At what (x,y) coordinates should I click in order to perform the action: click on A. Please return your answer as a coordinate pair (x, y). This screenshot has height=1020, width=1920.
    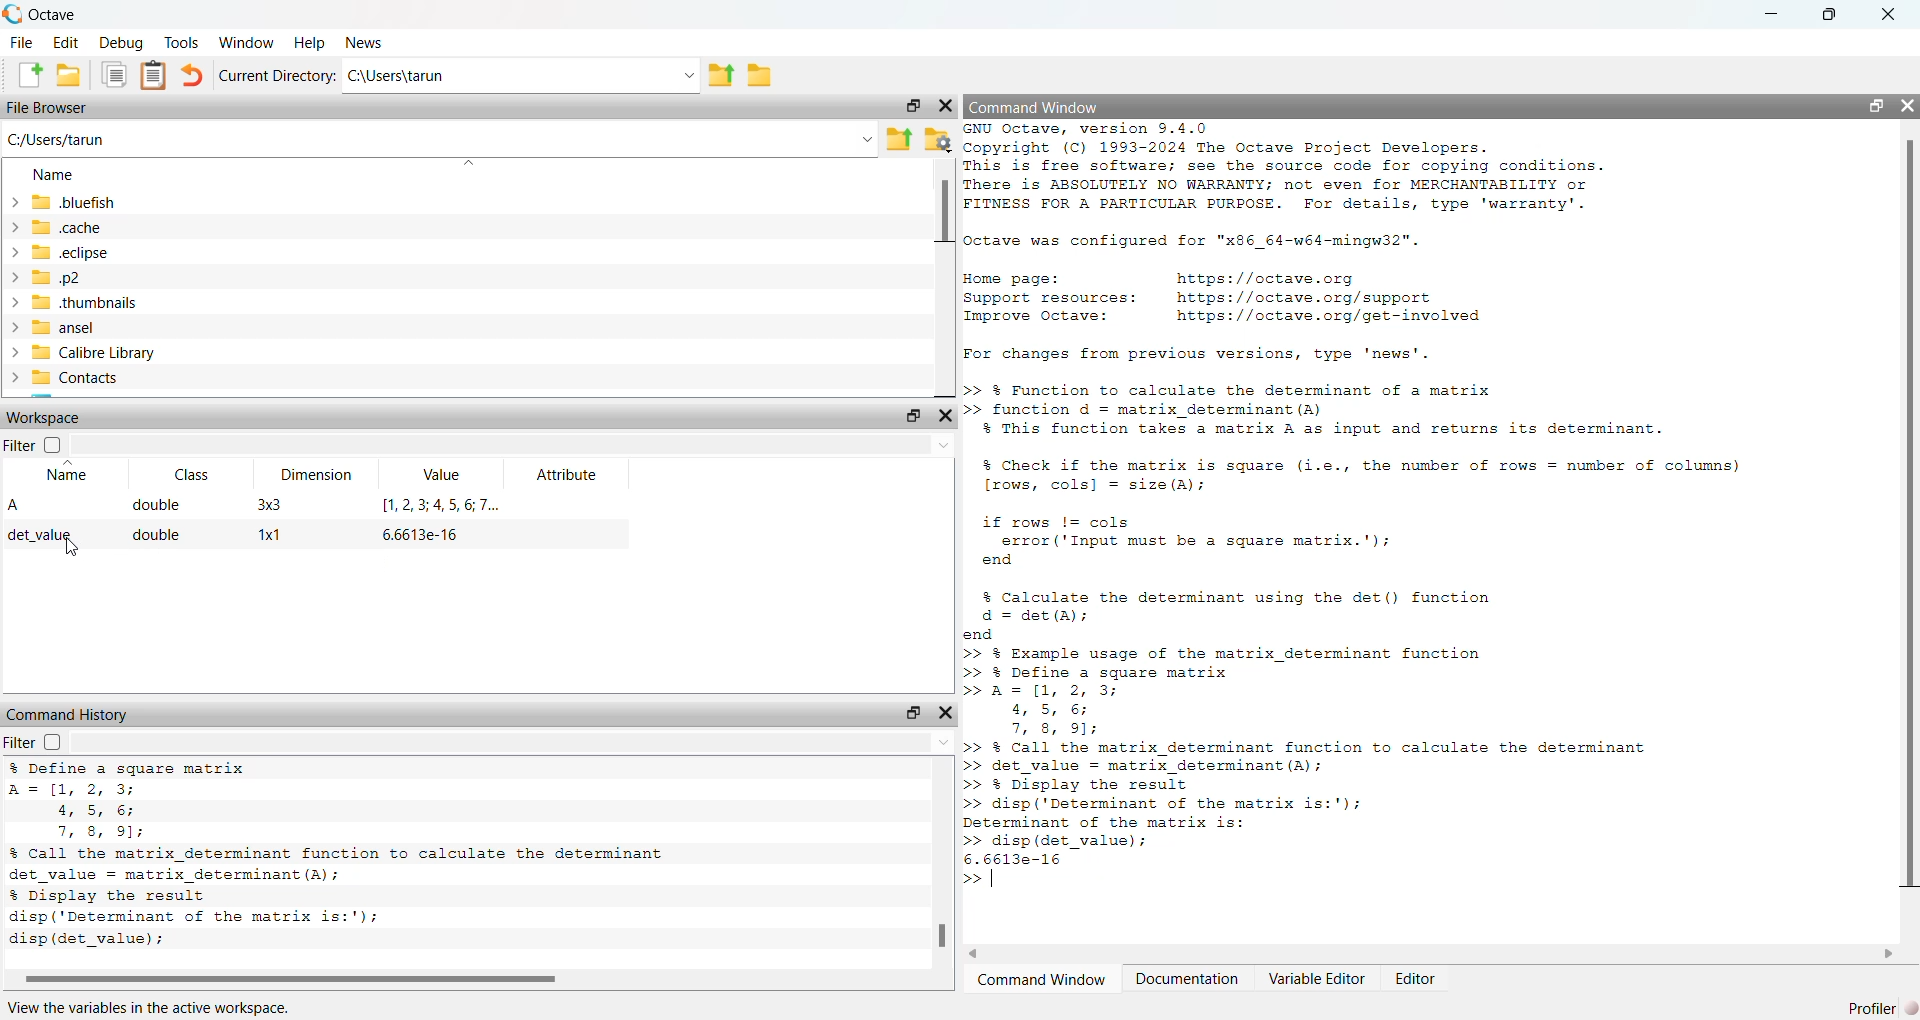
    Looking at the image, I should click on (15, 505).